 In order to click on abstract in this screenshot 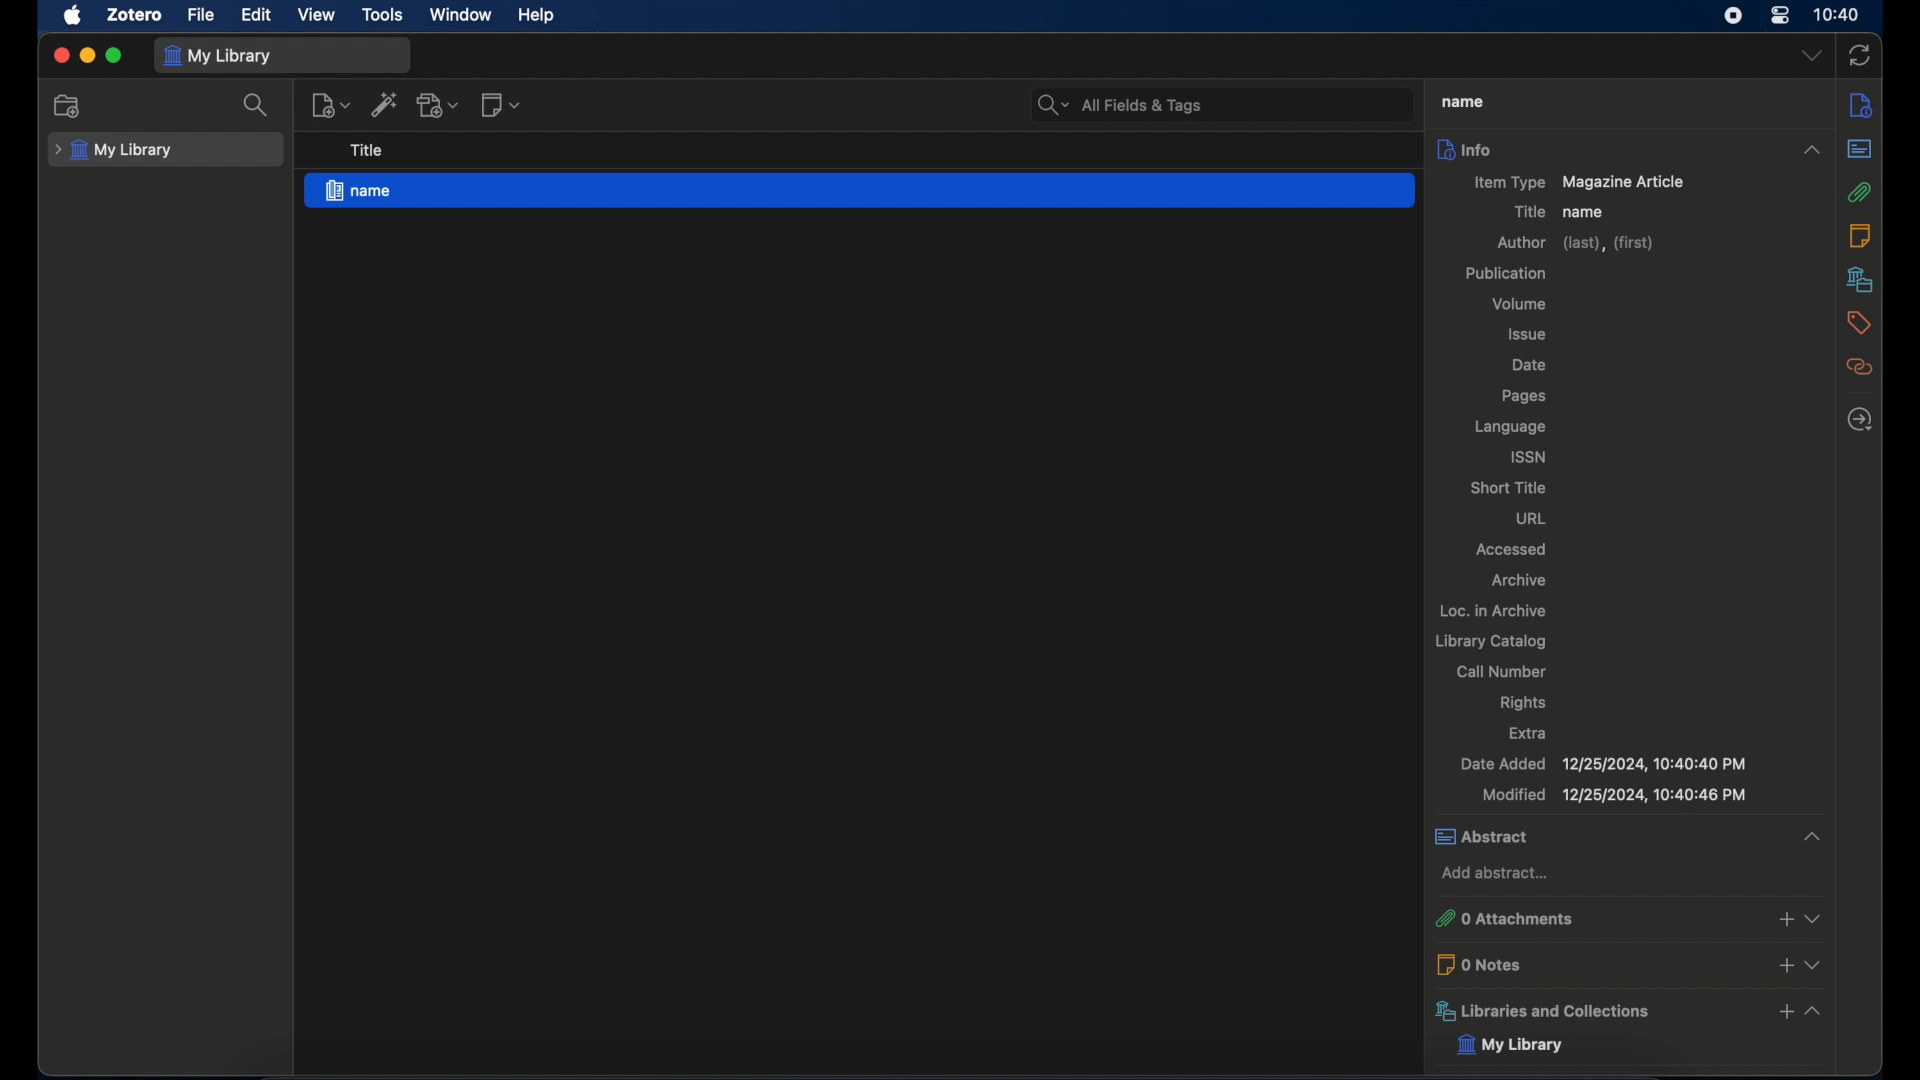, I will do `click(1628, 836)`.